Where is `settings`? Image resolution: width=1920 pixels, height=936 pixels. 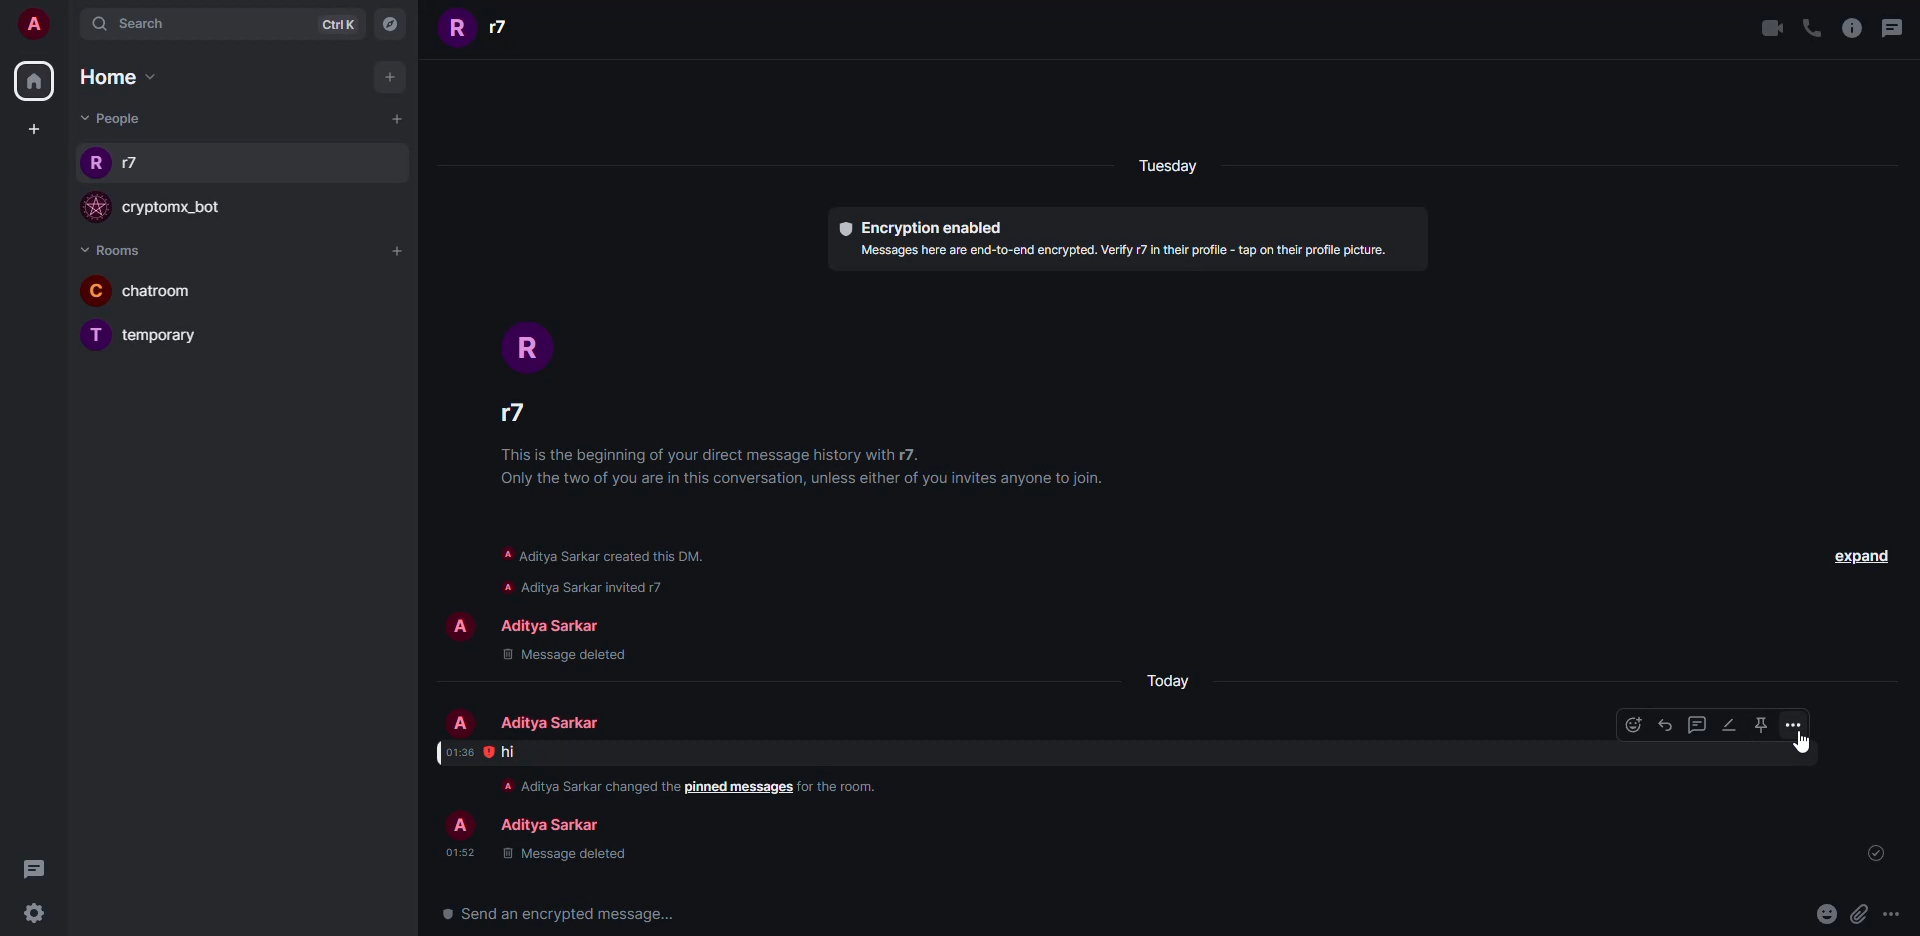 settings is located at coordinates (34, 914).